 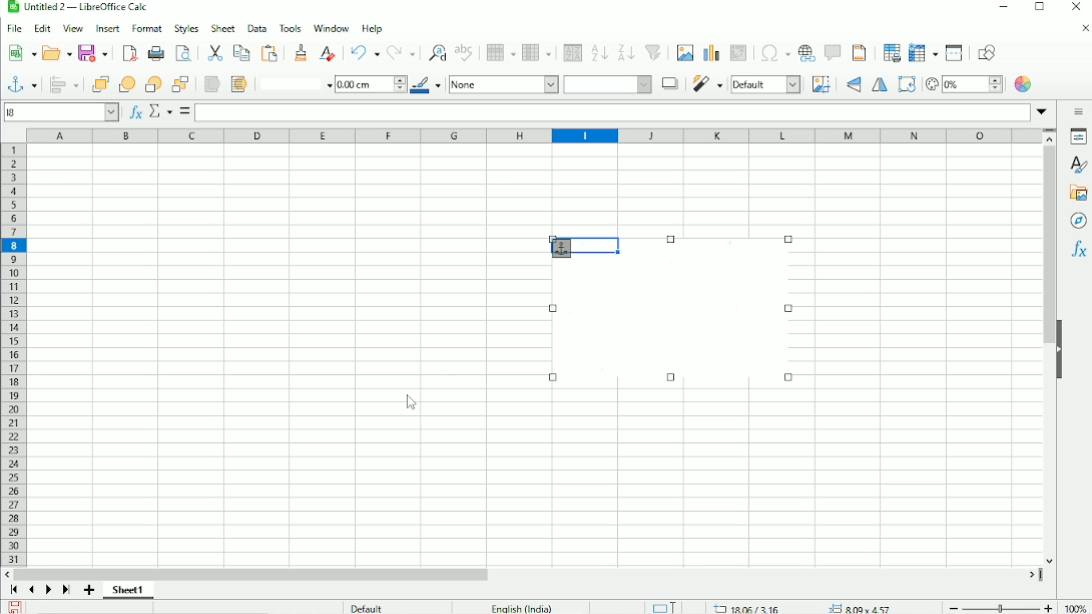 What do you see at coordinates (294, 83) in the screenshot?
I see `line style` at bounding box center [294, 83].